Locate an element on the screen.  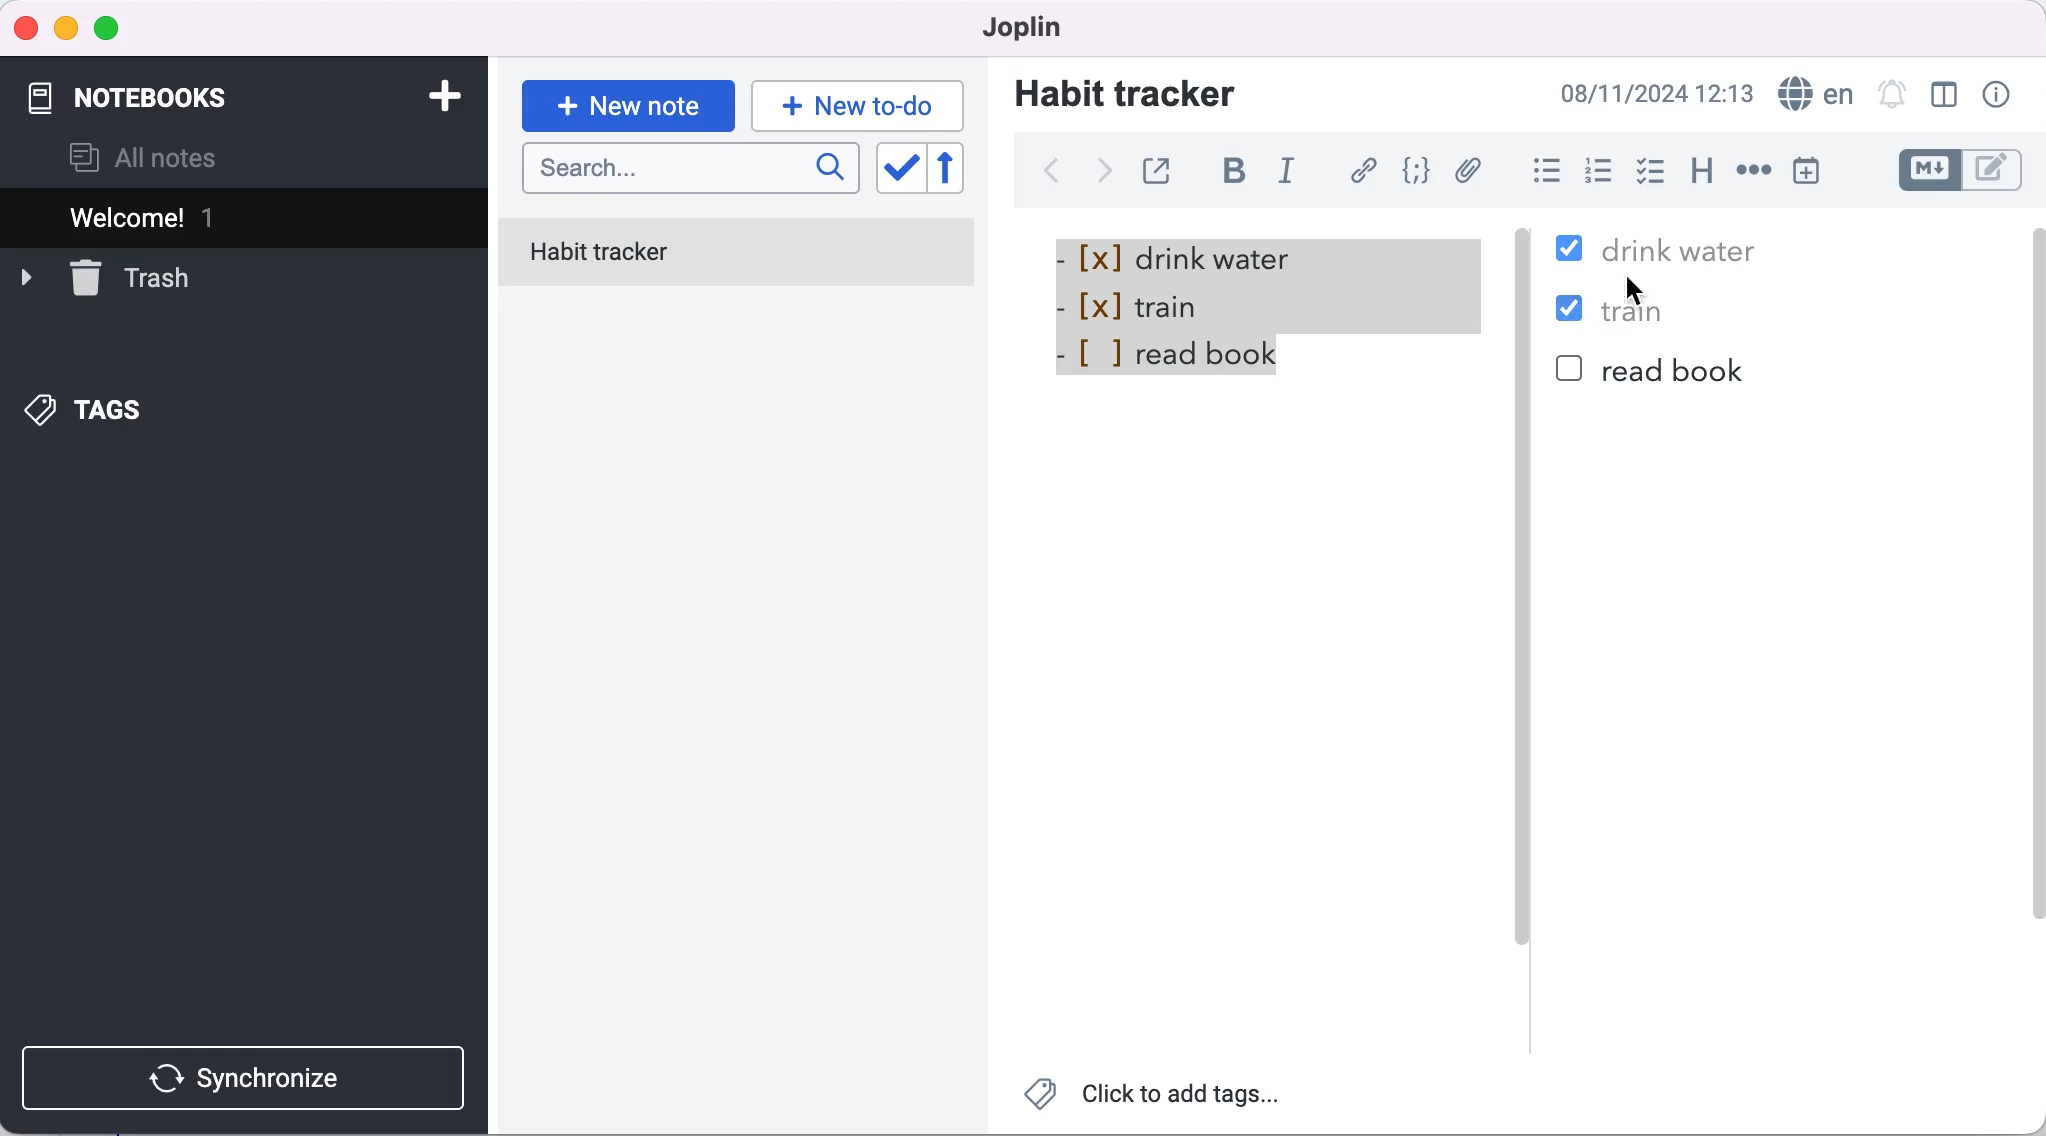
heading is located at coordinates (1703, 172).